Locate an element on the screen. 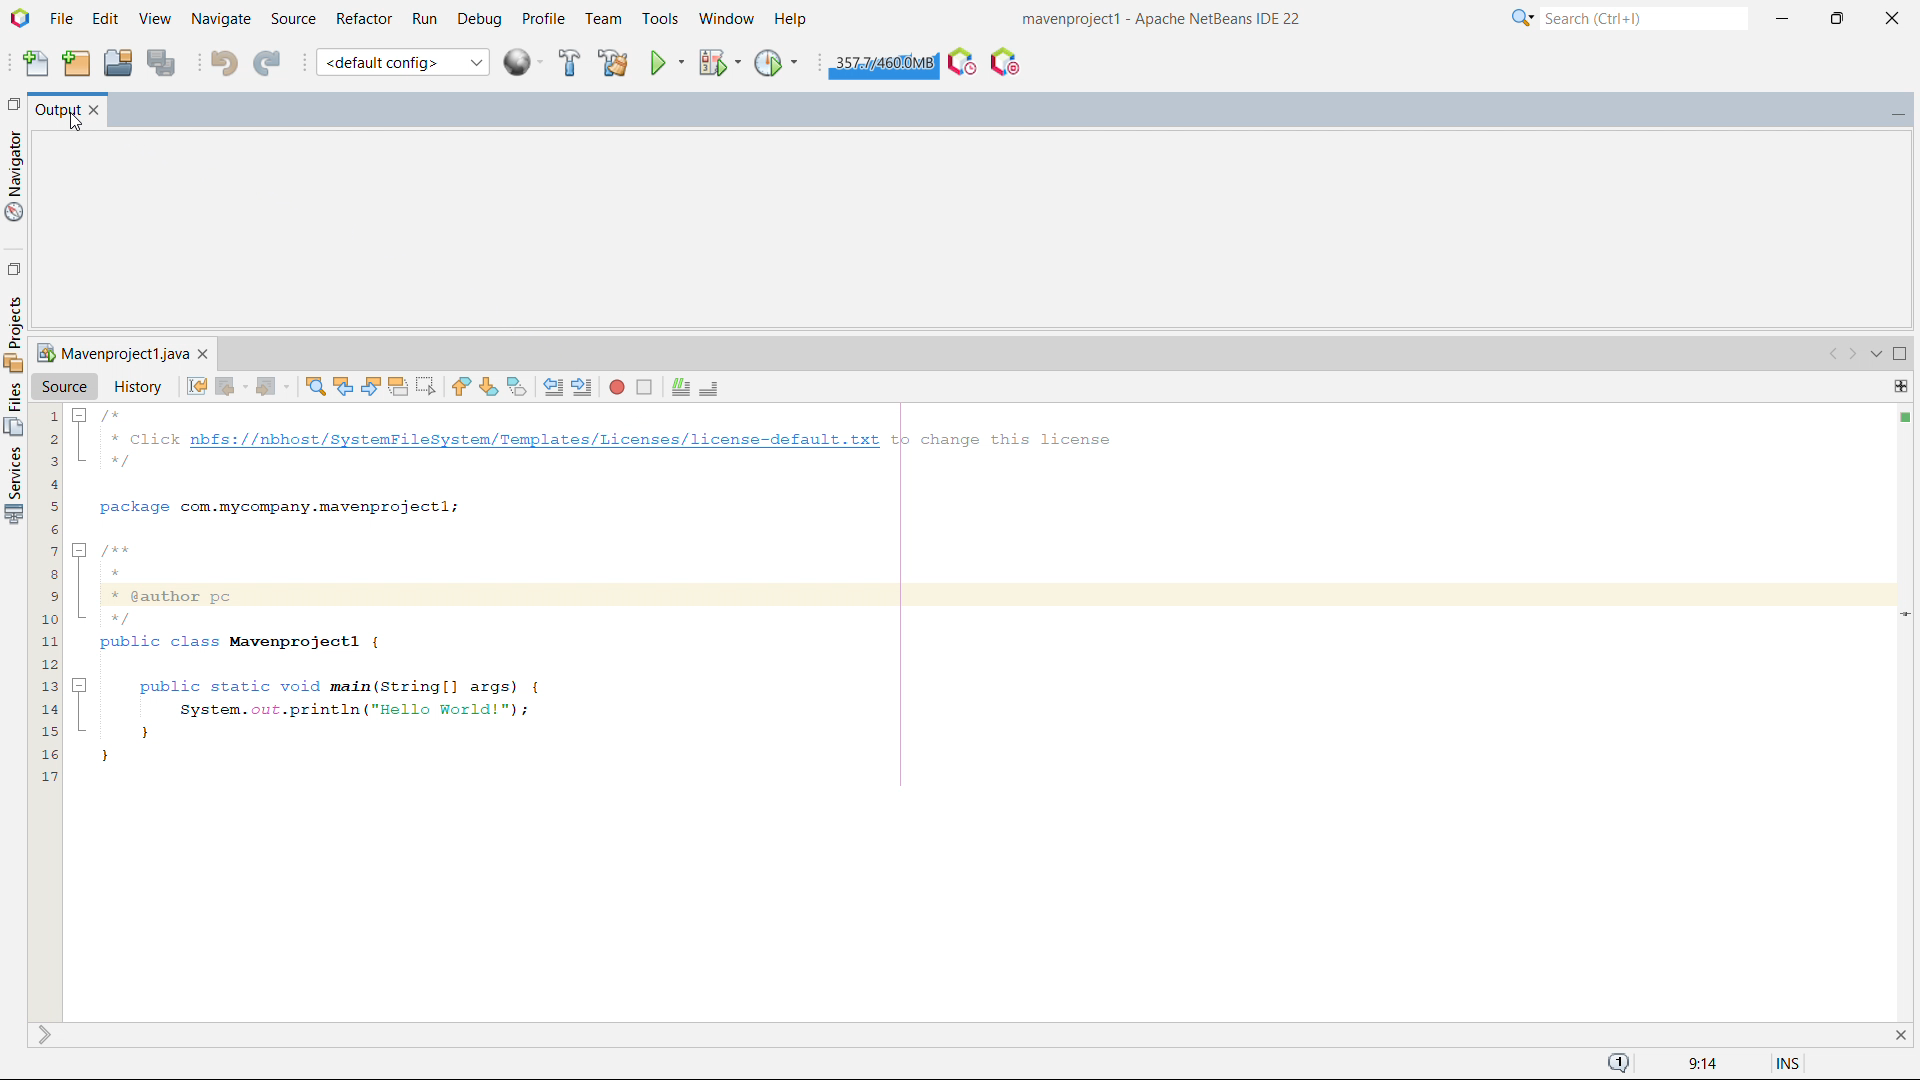 The image size is (1920, 1080). uncomment is located at coordinates (710, 389).